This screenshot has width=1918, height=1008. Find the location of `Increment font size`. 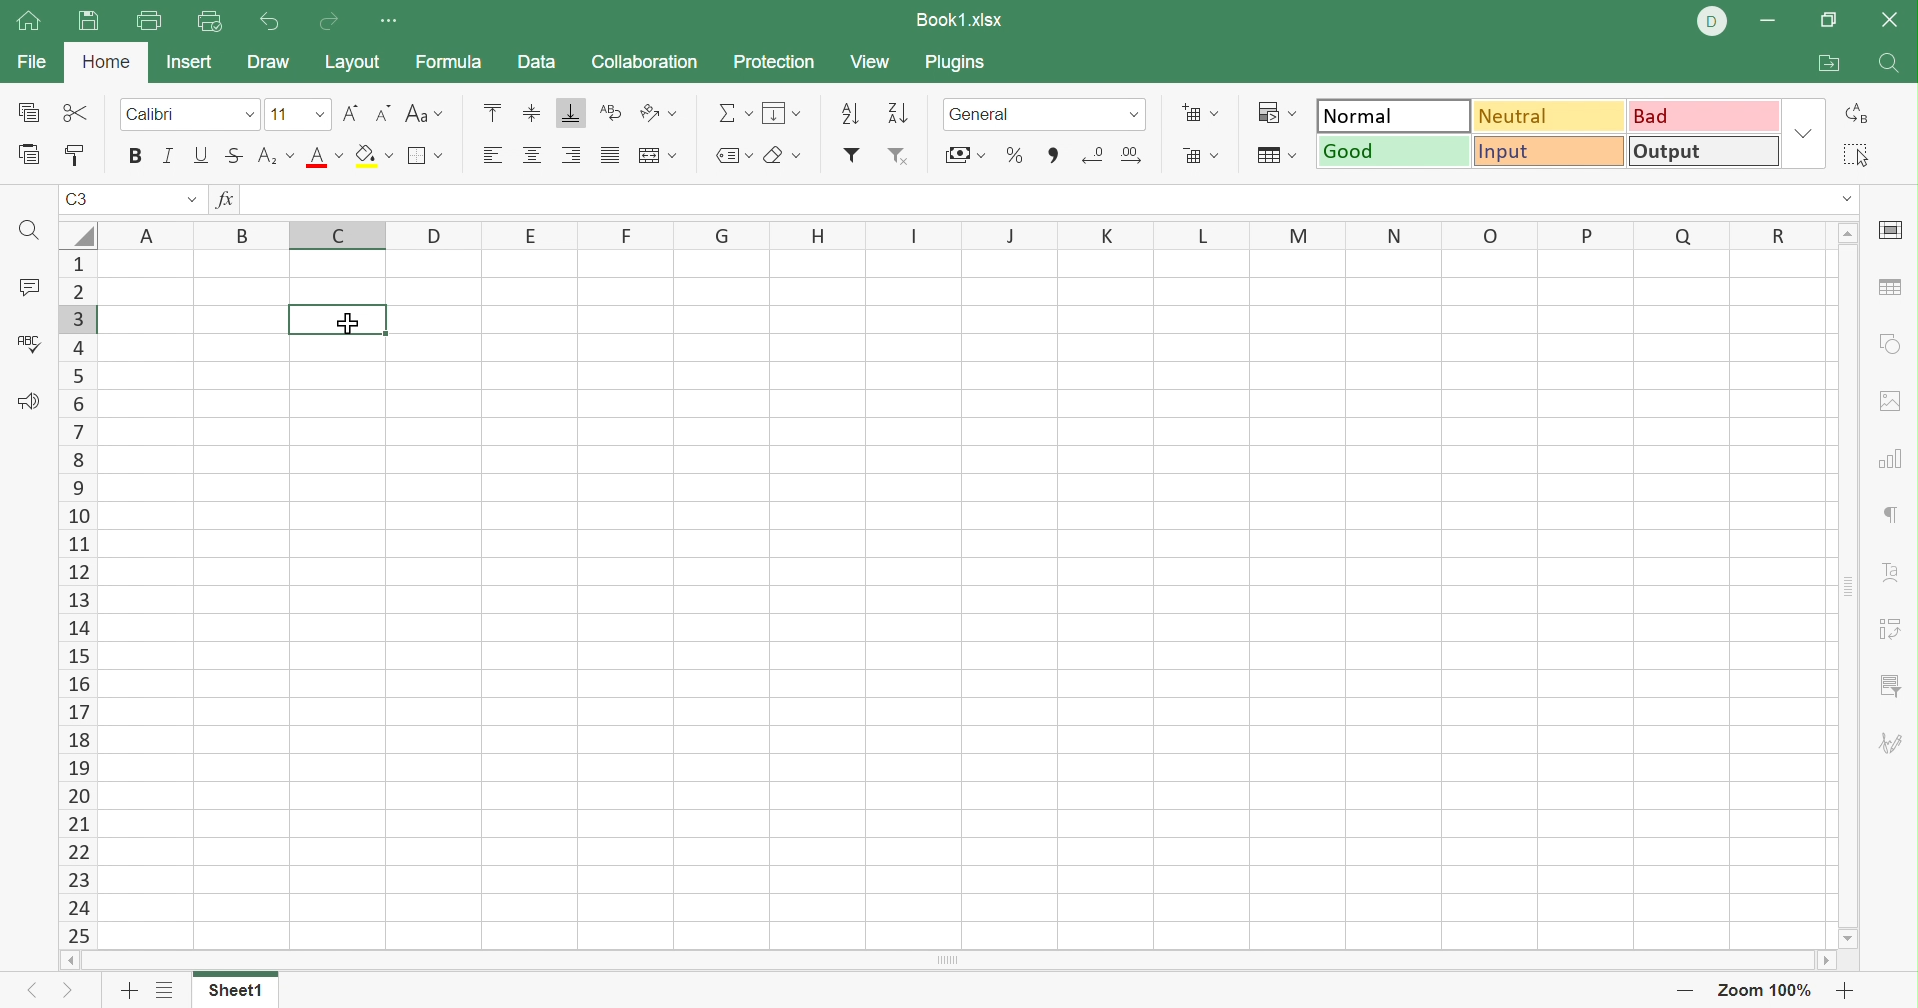

Increment font size is located at coordinates (347, 114).